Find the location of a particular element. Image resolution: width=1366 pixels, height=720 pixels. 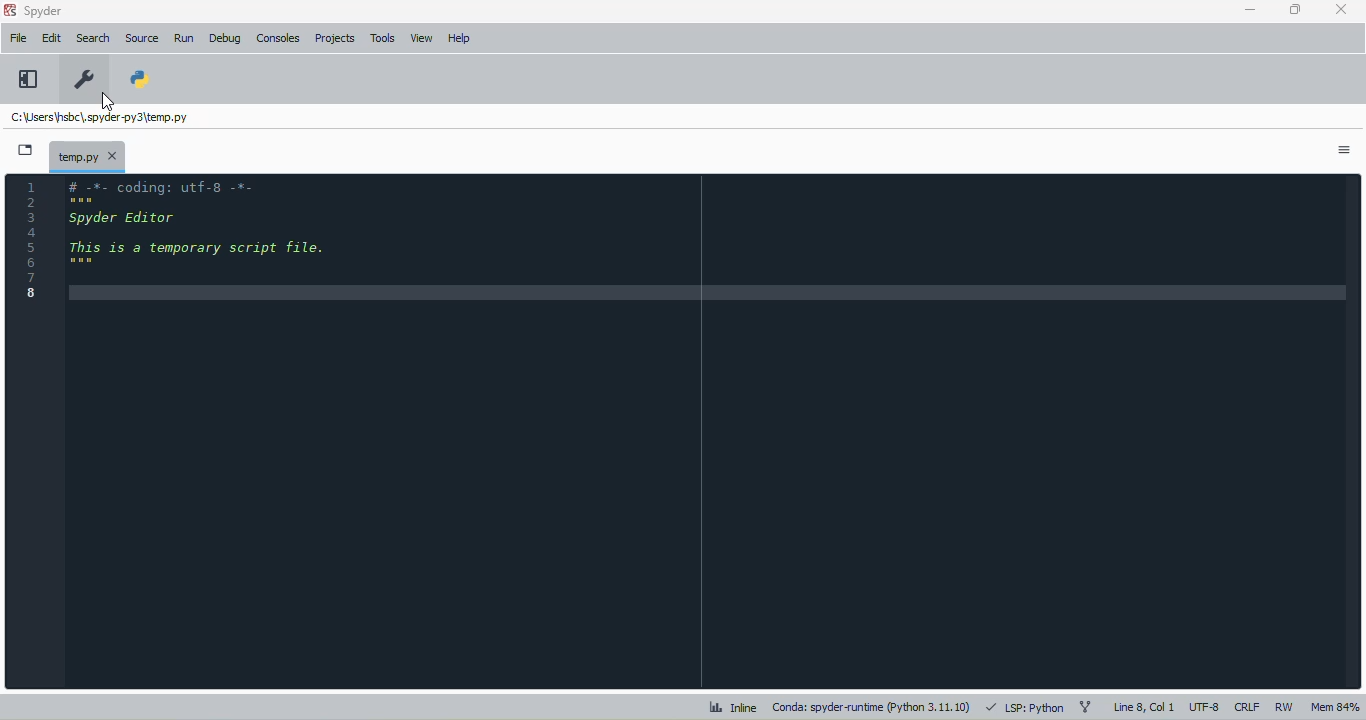

git branch is located at coordinates (1085, 707).